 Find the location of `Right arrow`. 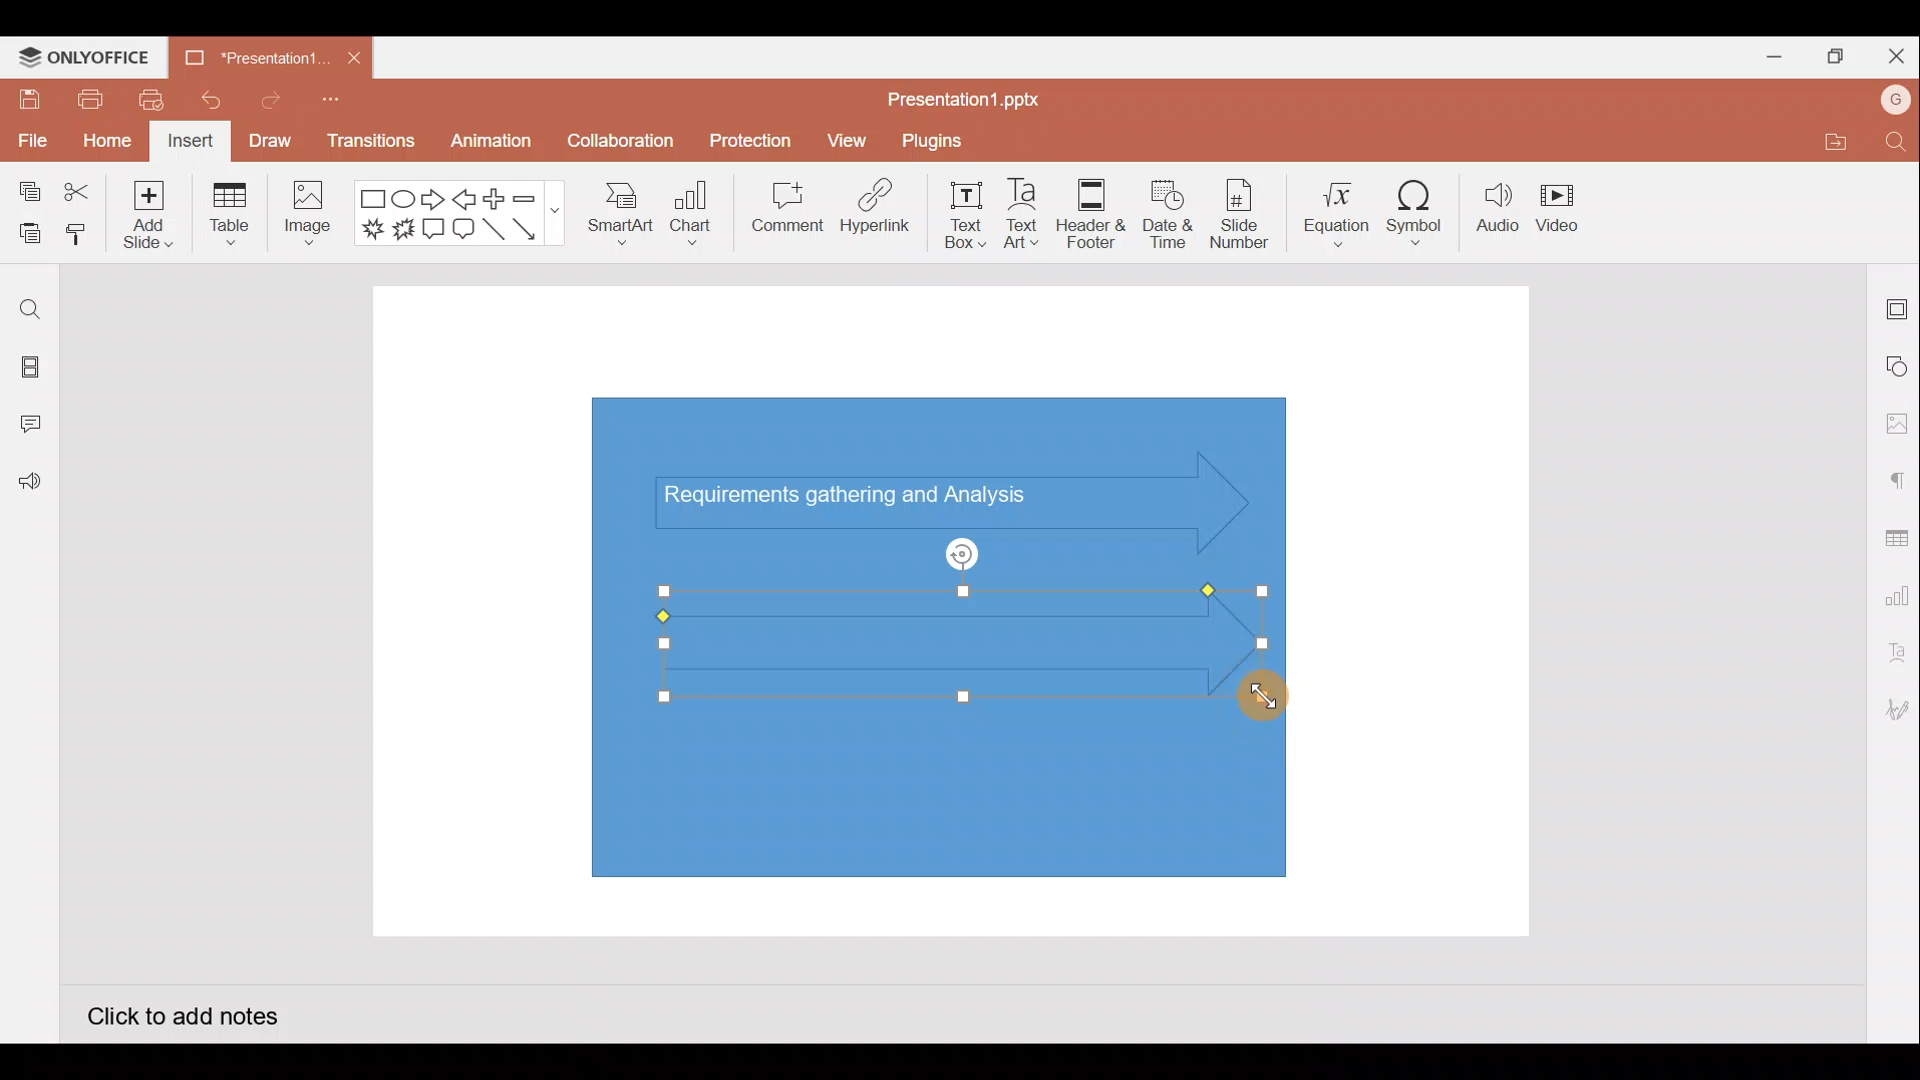

Right arrow is located at coordinates (433, 200).